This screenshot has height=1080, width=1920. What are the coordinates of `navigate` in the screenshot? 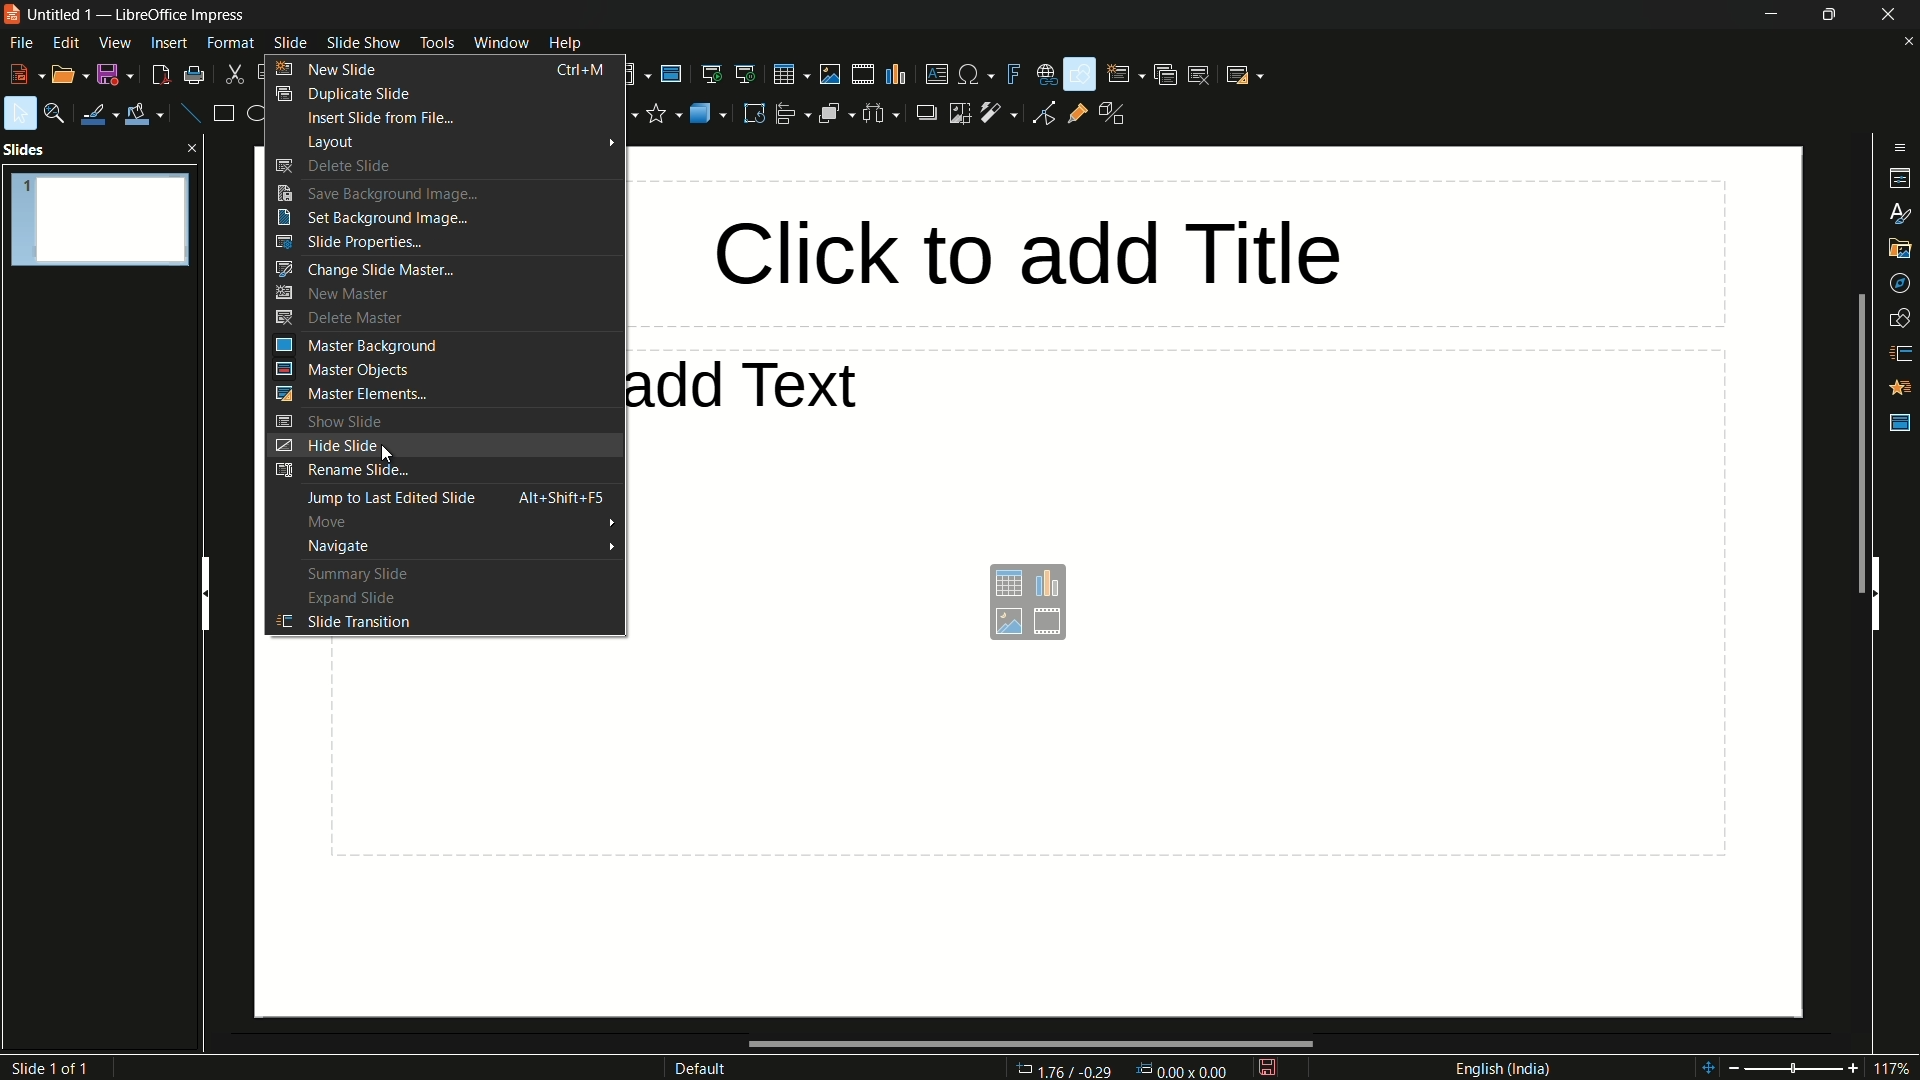 It's located at (463, 546).